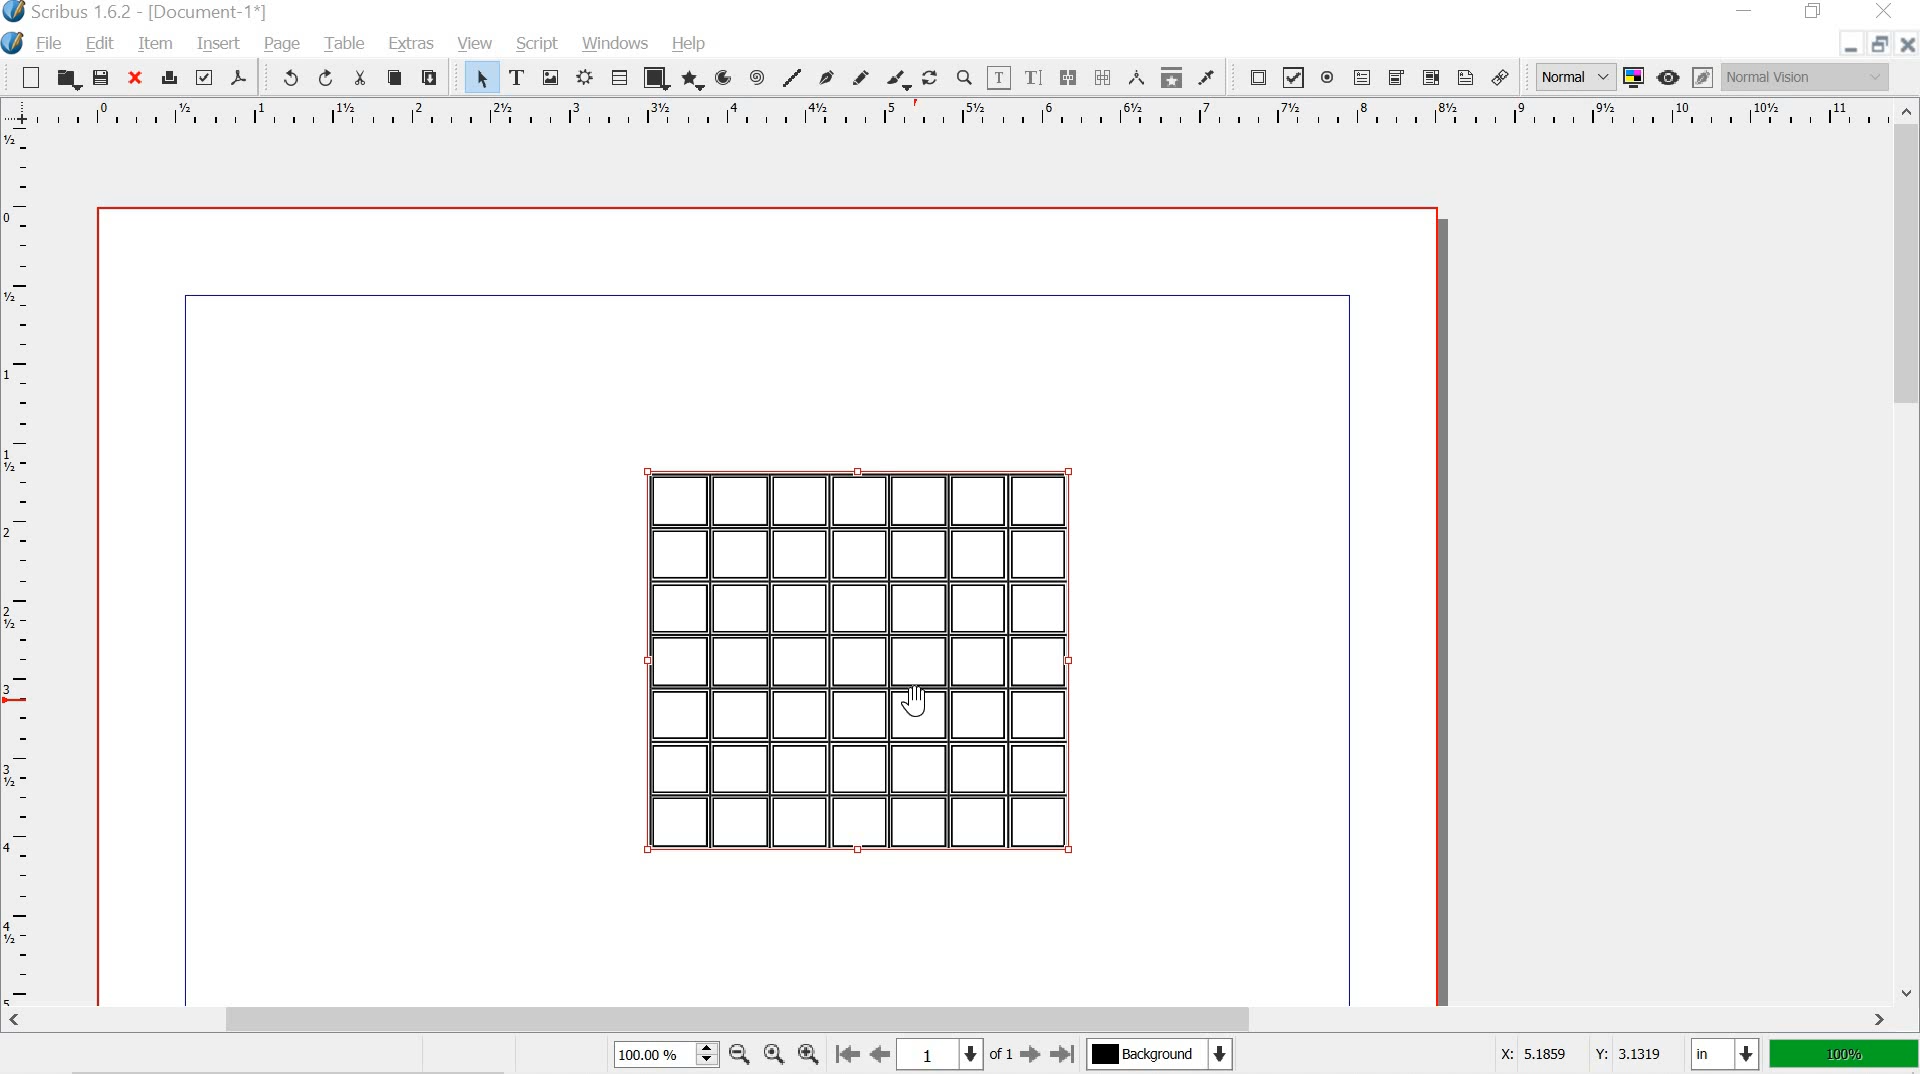 Image resolution: width=1920 pixels, height=1074 pixels. What do you see at coordinates (240, 77) in the screenshot?
I see `save as pdf` at bounding box center [240, 77].